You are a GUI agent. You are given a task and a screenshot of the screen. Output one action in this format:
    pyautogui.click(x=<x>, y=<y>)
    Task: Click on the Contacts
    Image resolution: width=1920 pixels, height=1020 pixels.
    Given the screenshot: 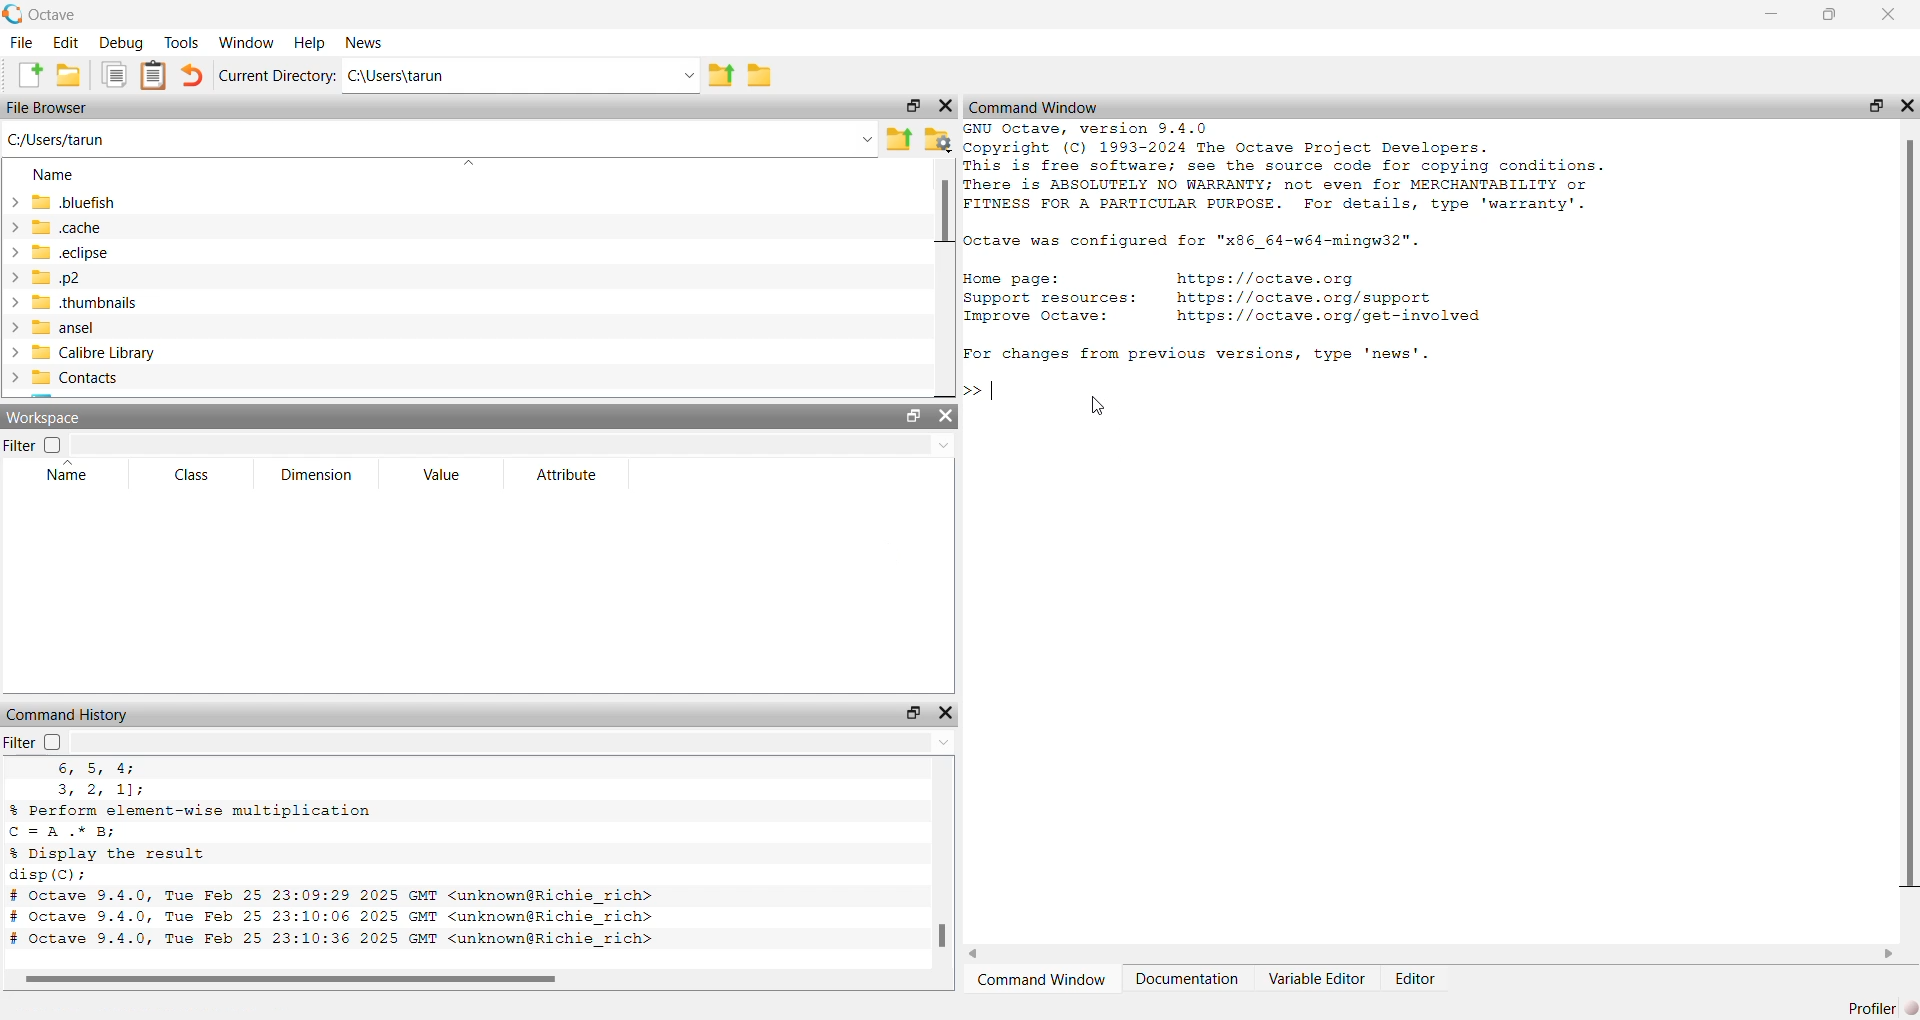 What is the action you would take?
    pyautogui.click(x=66, y=378)
    